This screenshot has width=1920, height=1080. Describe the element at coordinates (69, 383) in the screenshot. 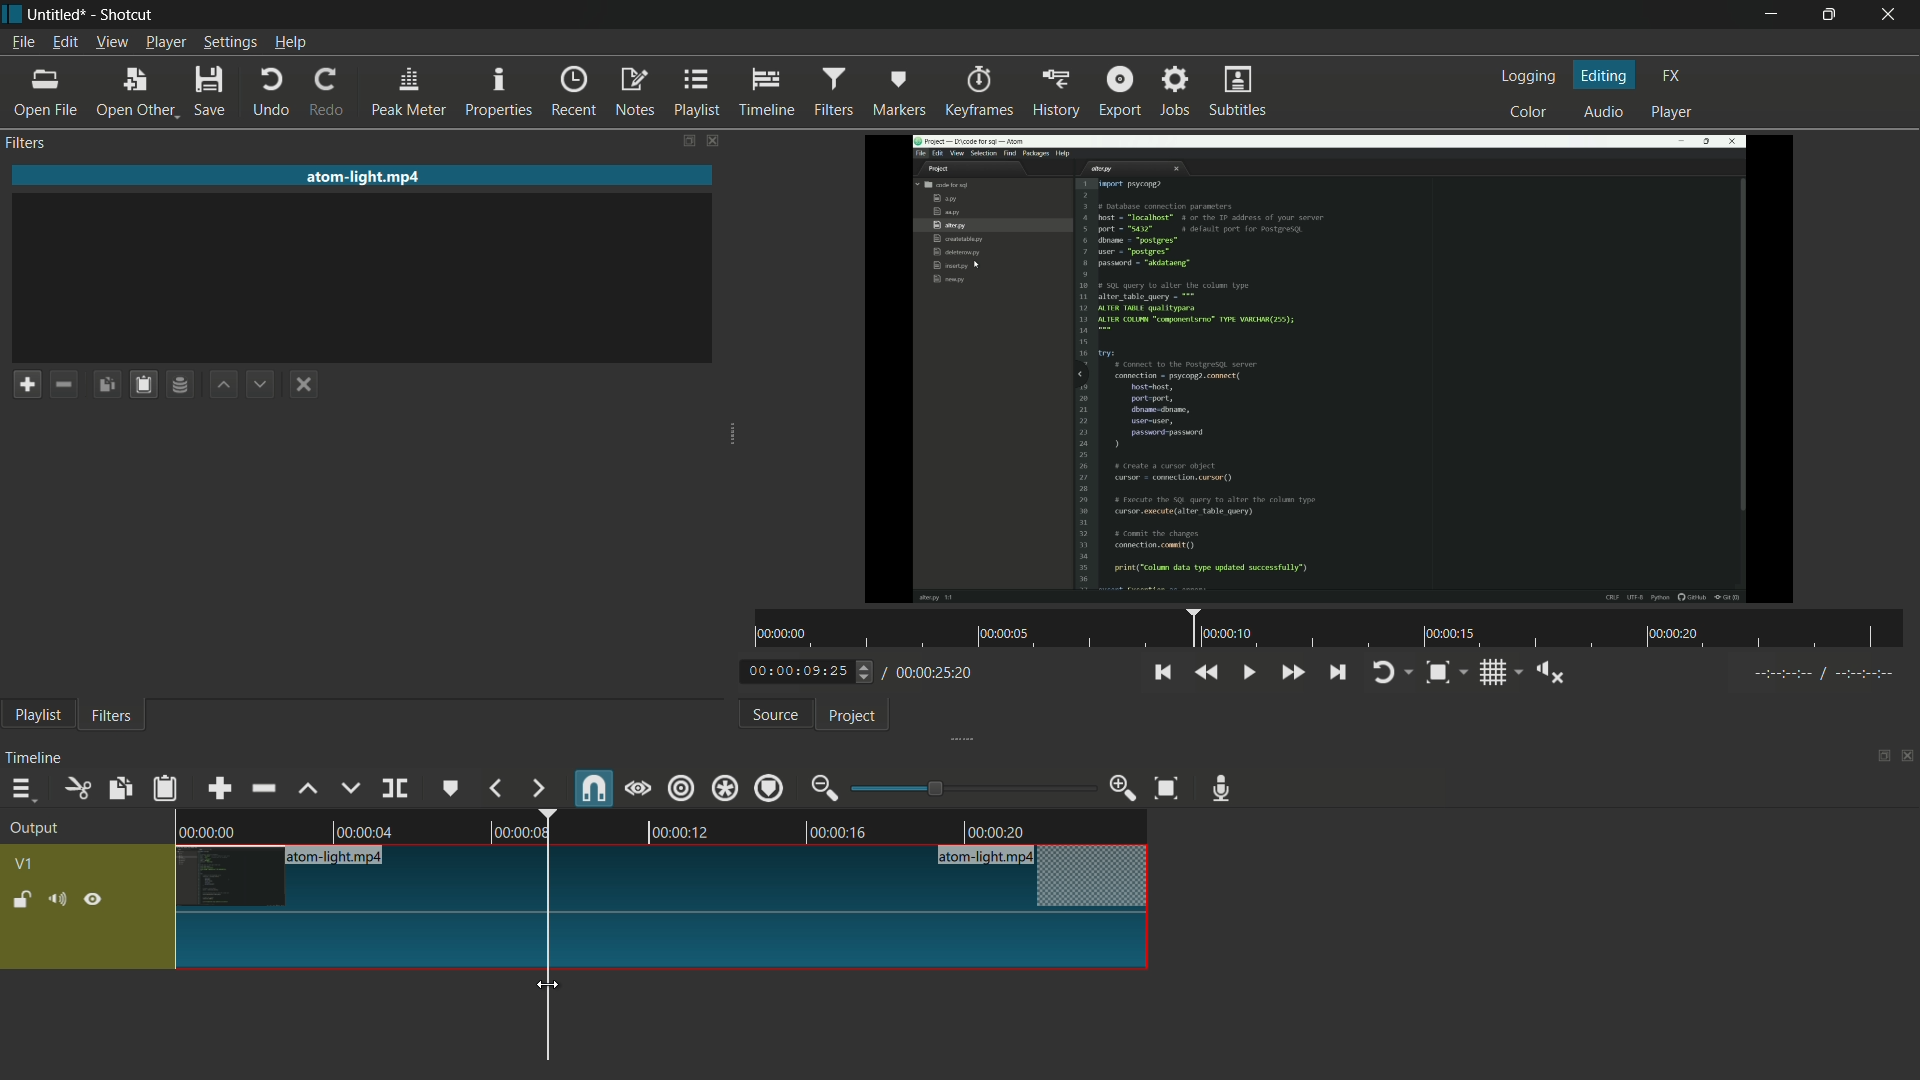

I see `remove a filter` at that location.